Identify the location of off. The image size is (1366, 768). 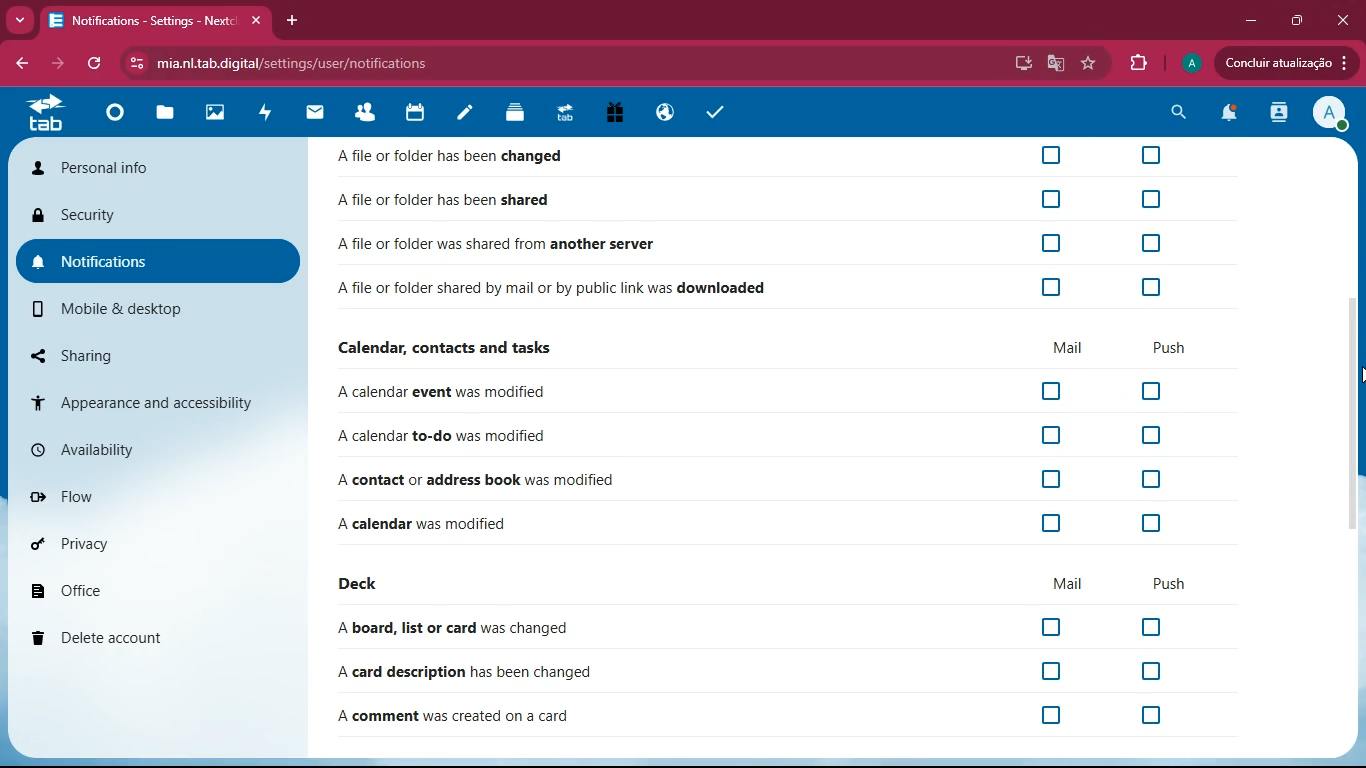
(1048, 522).